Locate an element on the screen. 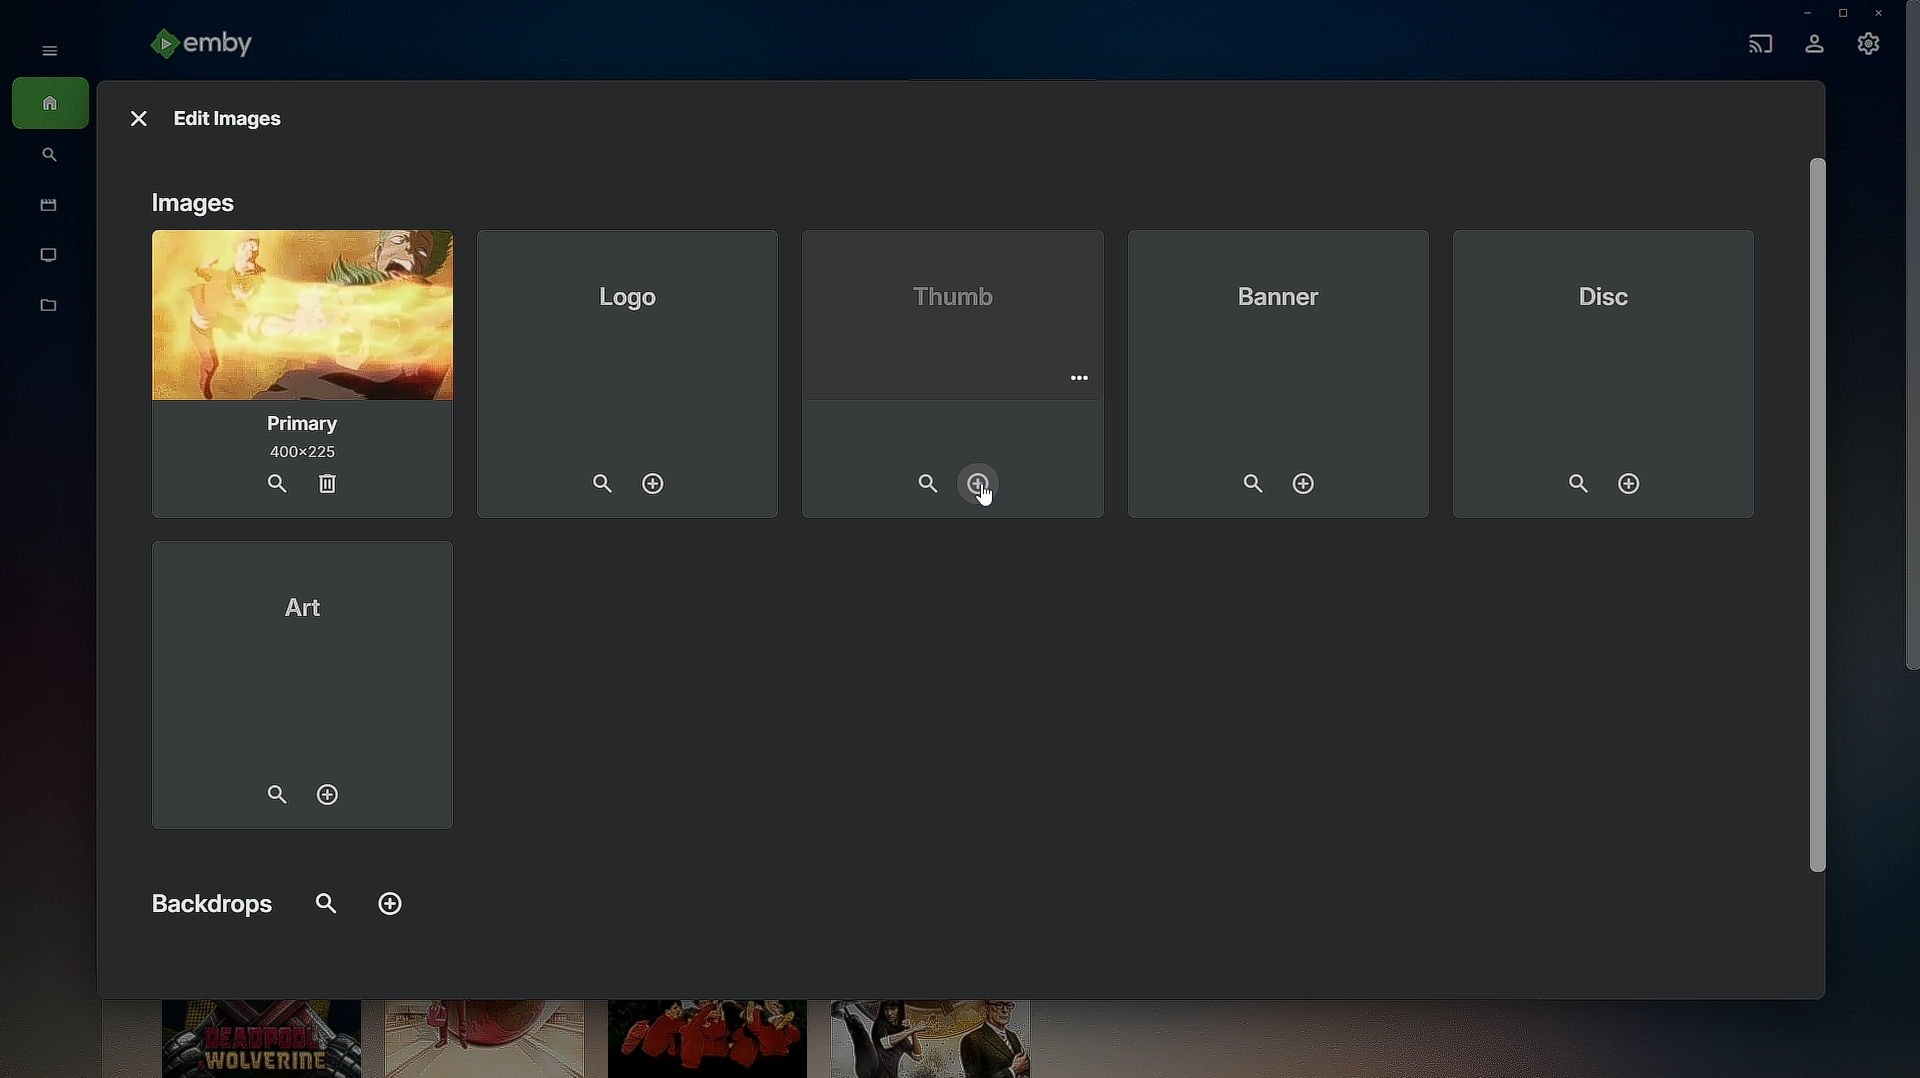   is located at coordinates (983, 502).